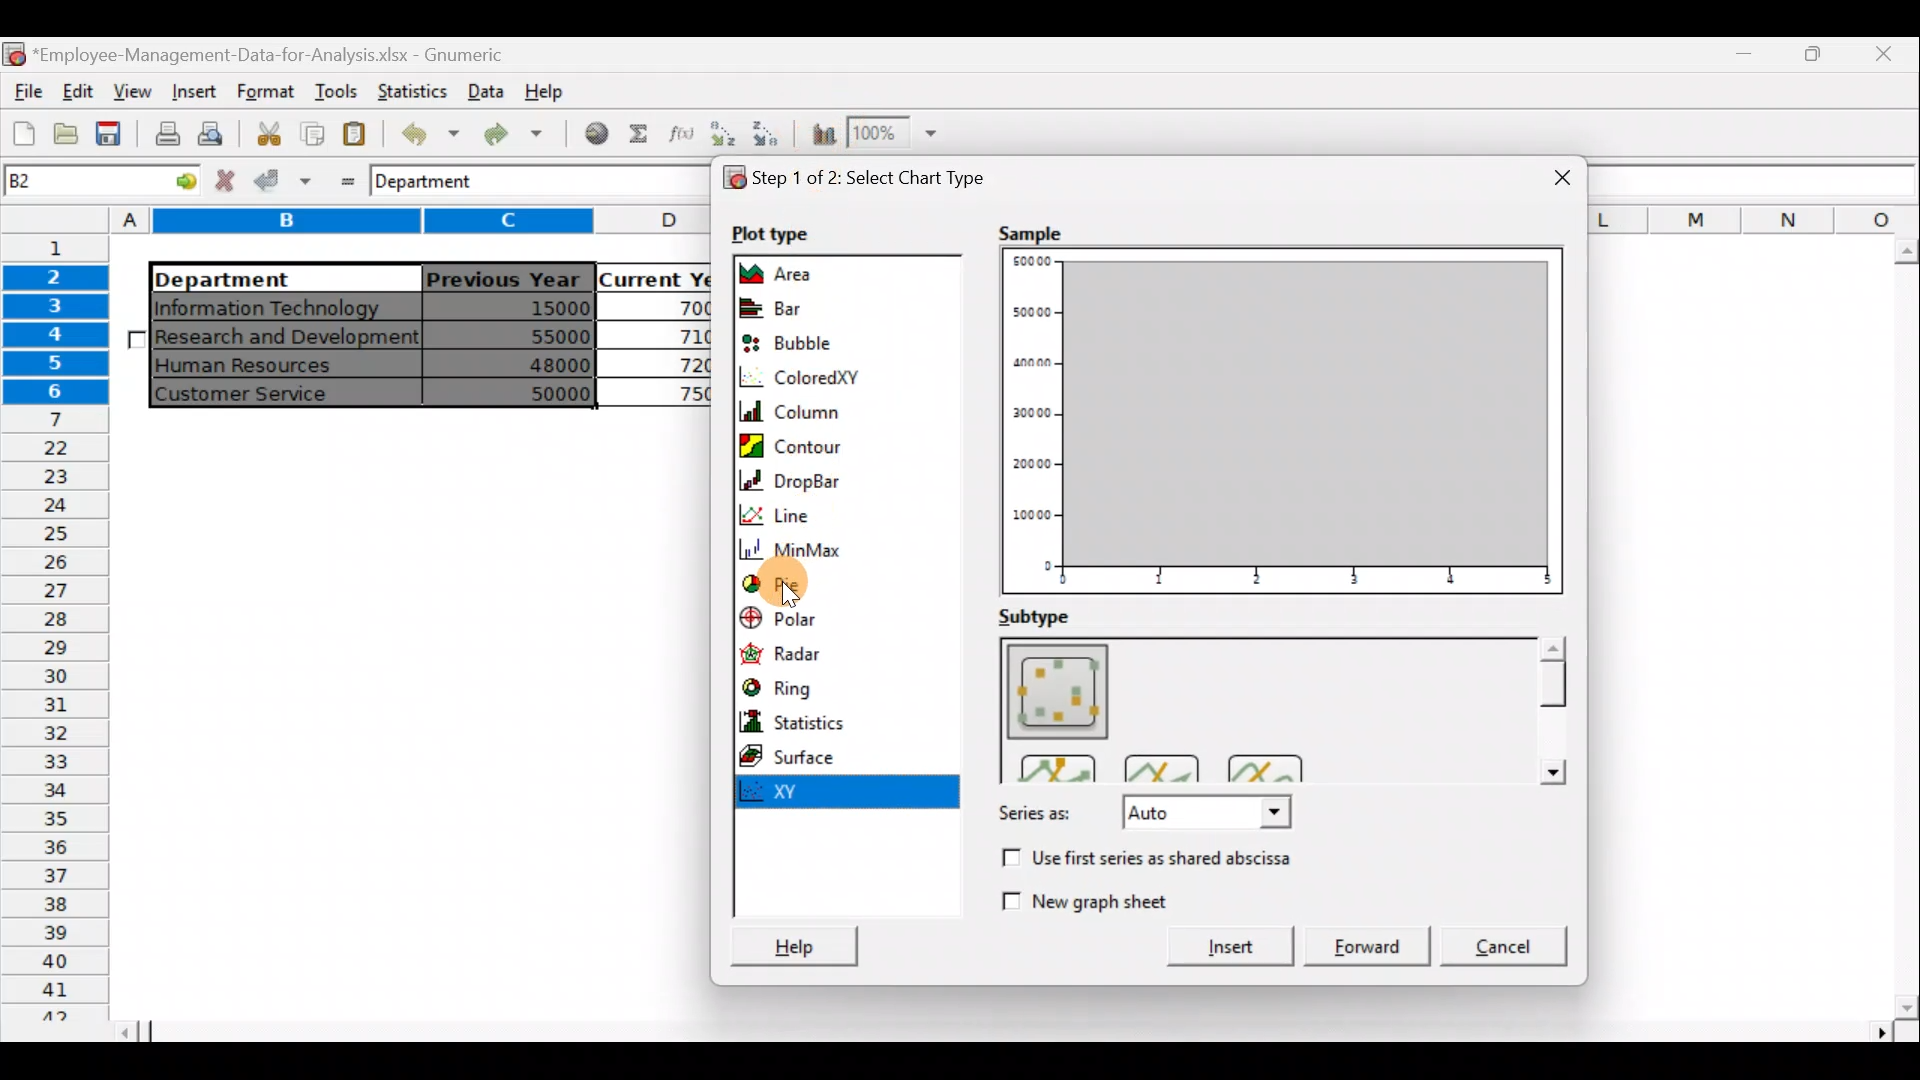  Describe the element at coordinates (64, 137) in the screenshot. I see `Open a file` at that location.